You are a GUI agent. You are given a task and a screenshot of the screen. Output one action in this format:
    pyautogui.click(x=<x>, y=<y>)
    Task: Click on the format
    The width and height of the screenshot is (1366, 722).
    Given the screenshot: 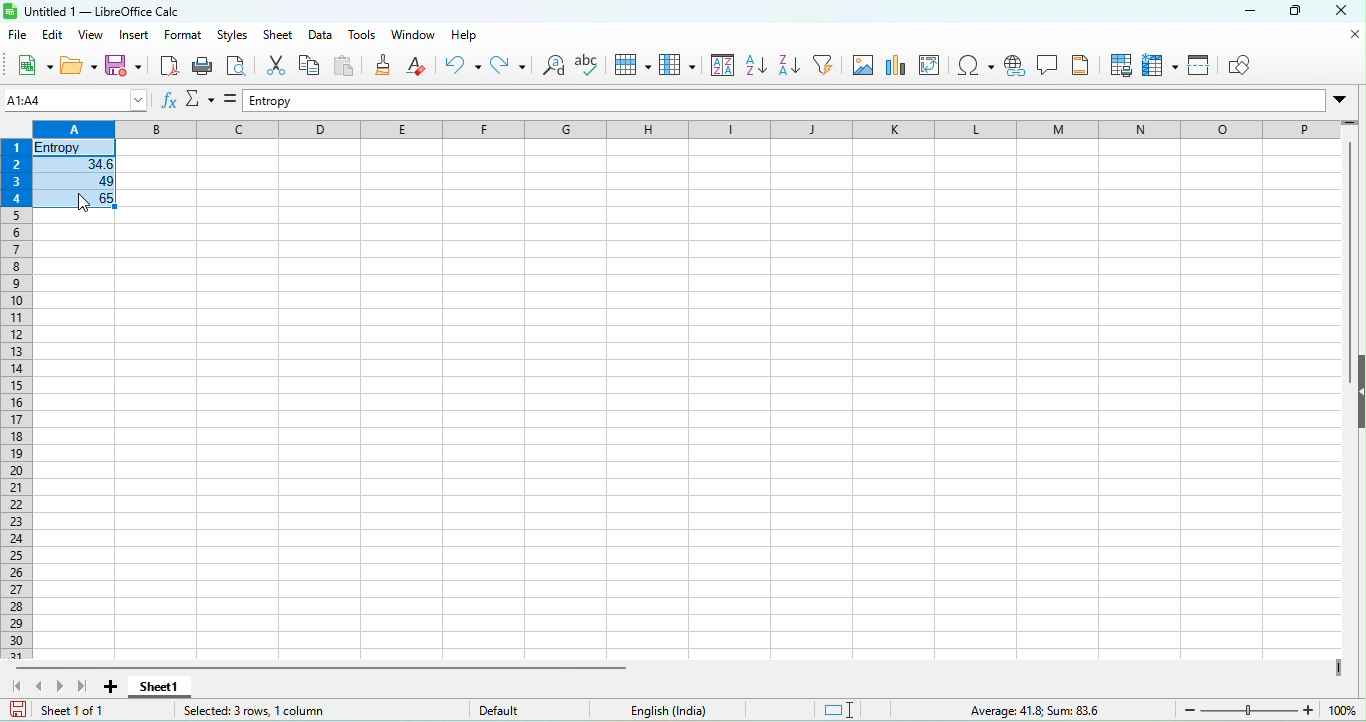 What is the action you would take?
    pyautogui.click(x=181, y=37)
    